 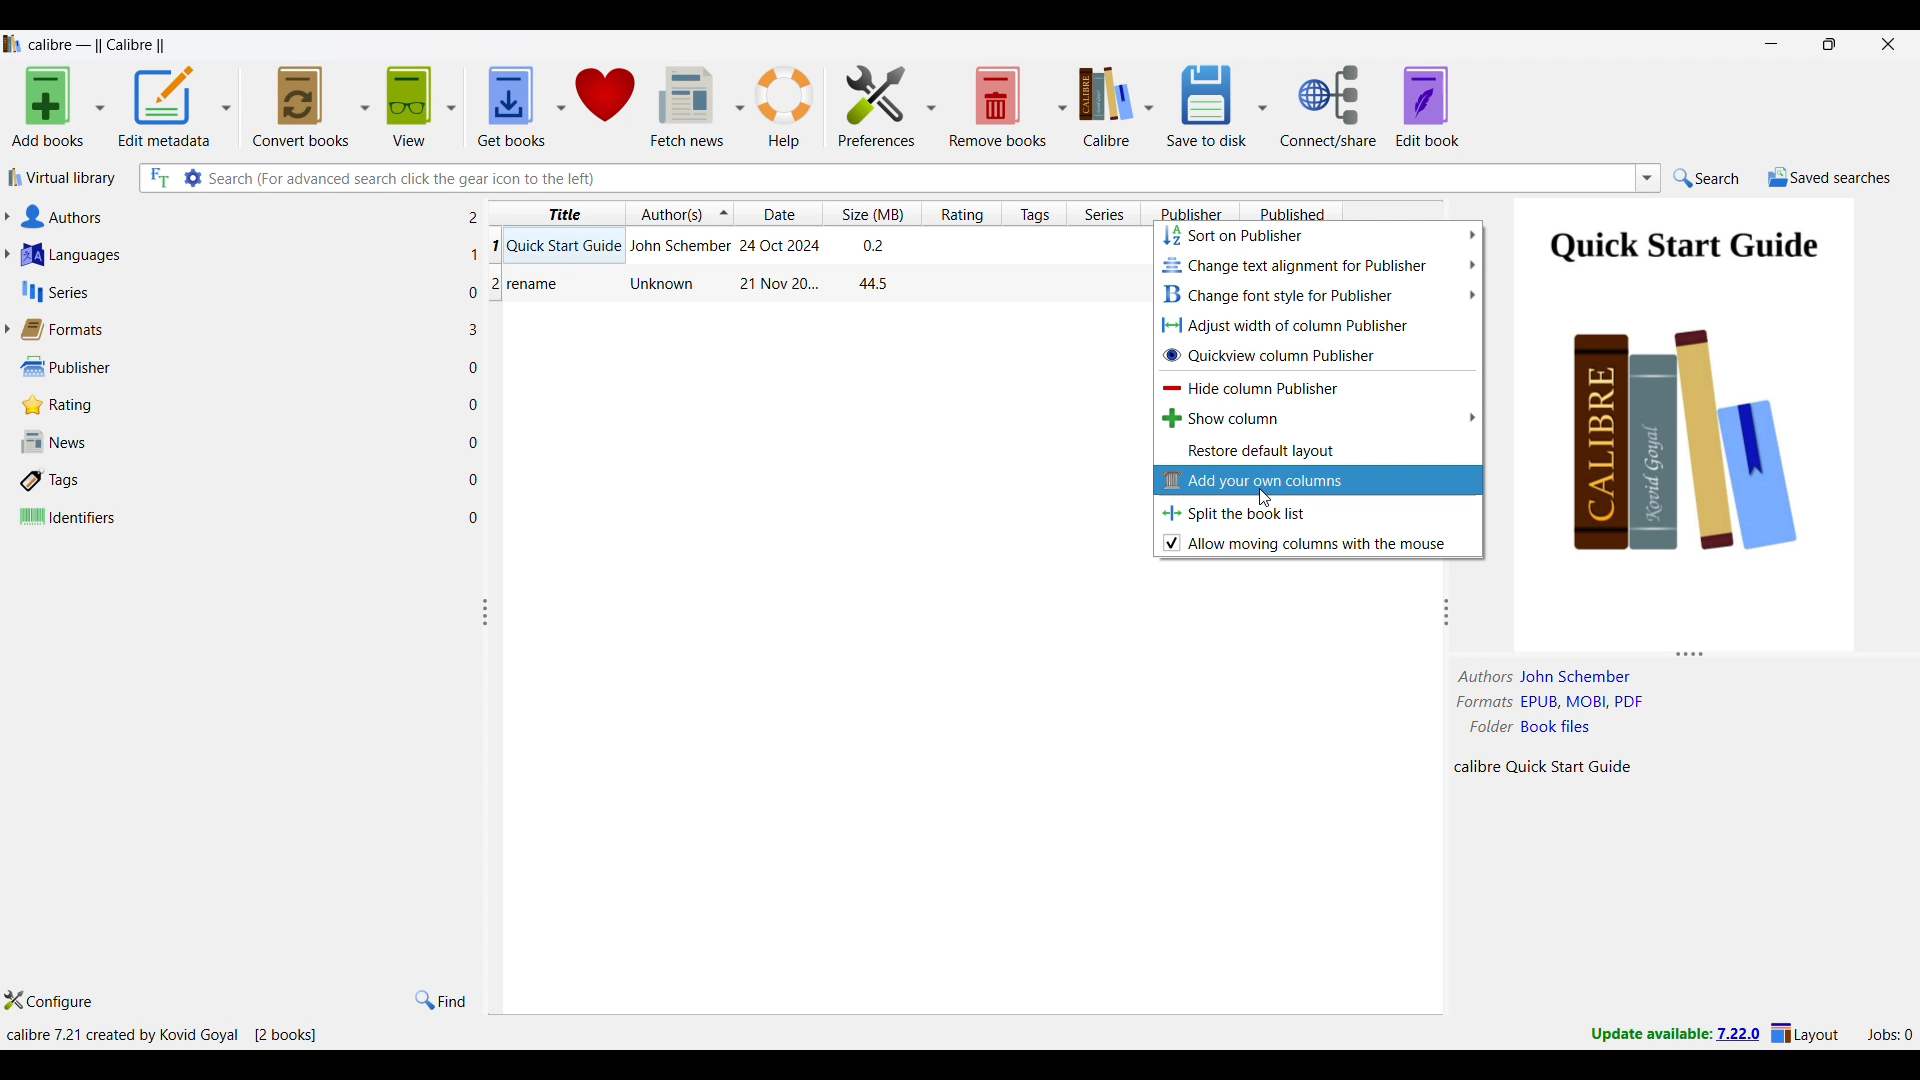 I want to click on 0, so click(x=479, y=515).